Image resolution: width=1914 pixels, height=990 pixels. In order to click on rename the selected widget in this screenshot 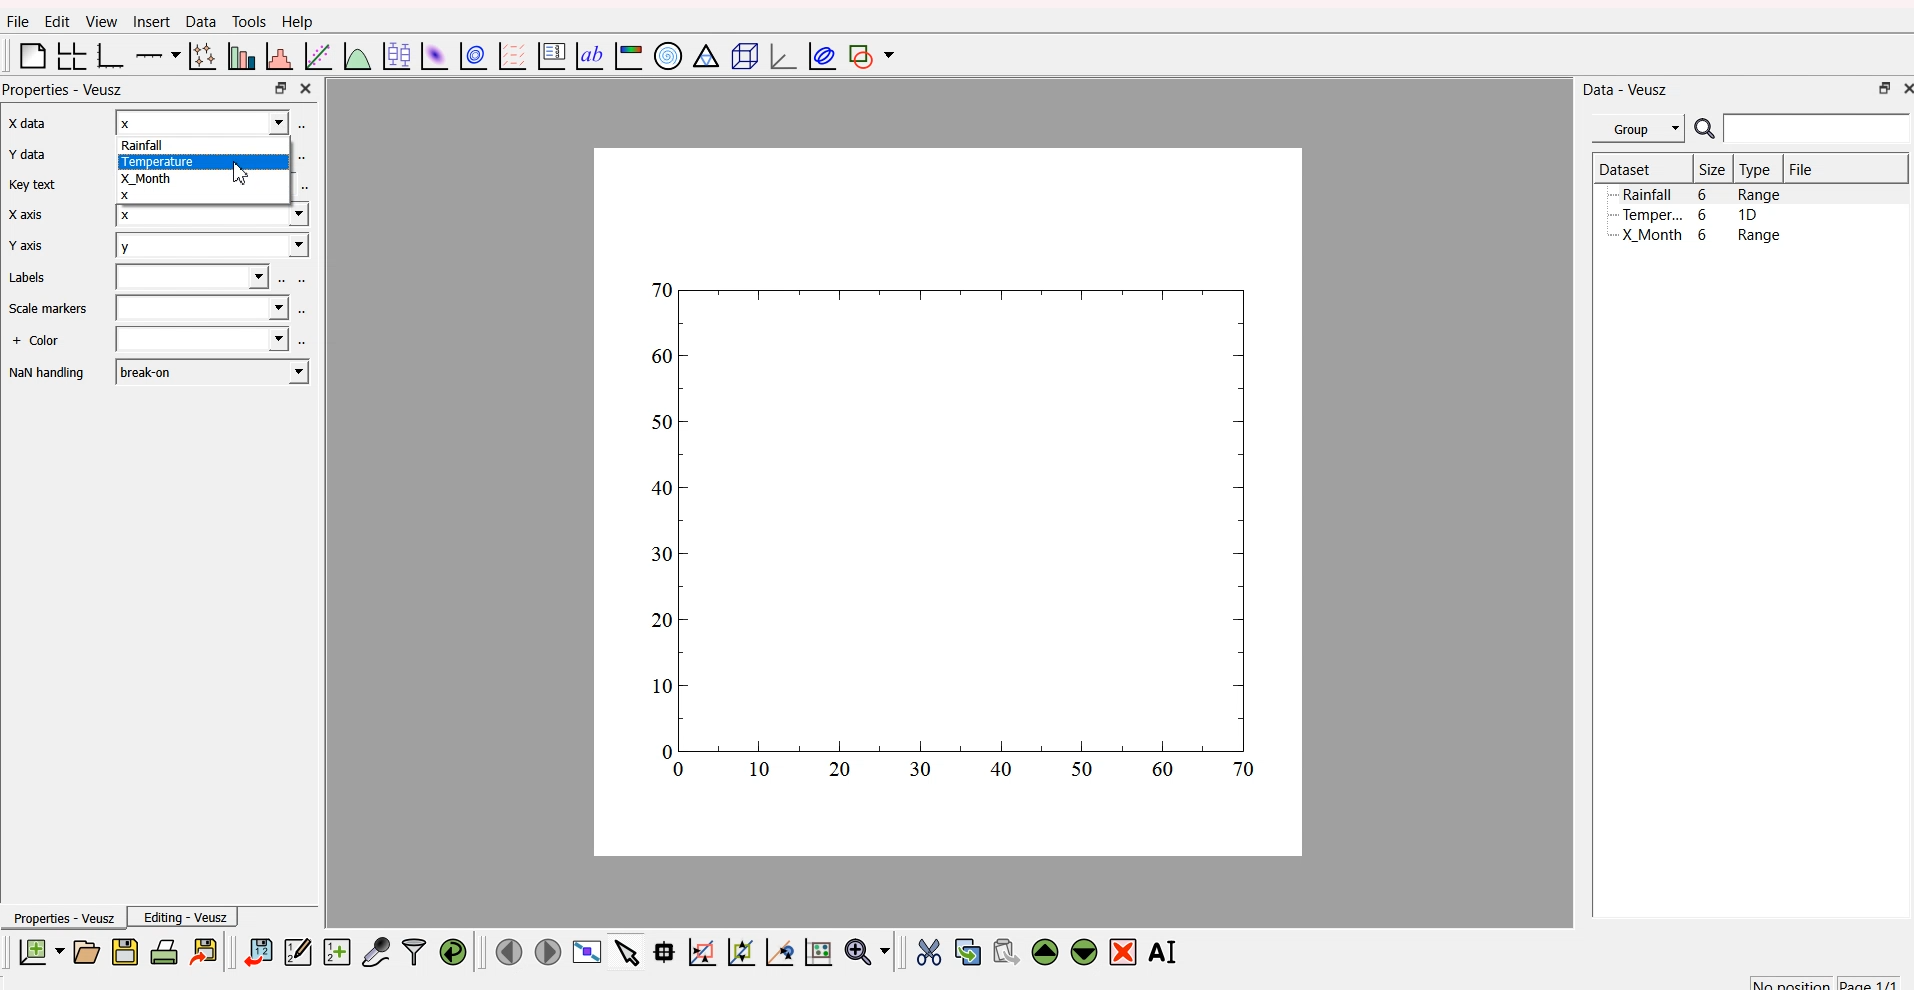, I will do `click(1166, 951)`.